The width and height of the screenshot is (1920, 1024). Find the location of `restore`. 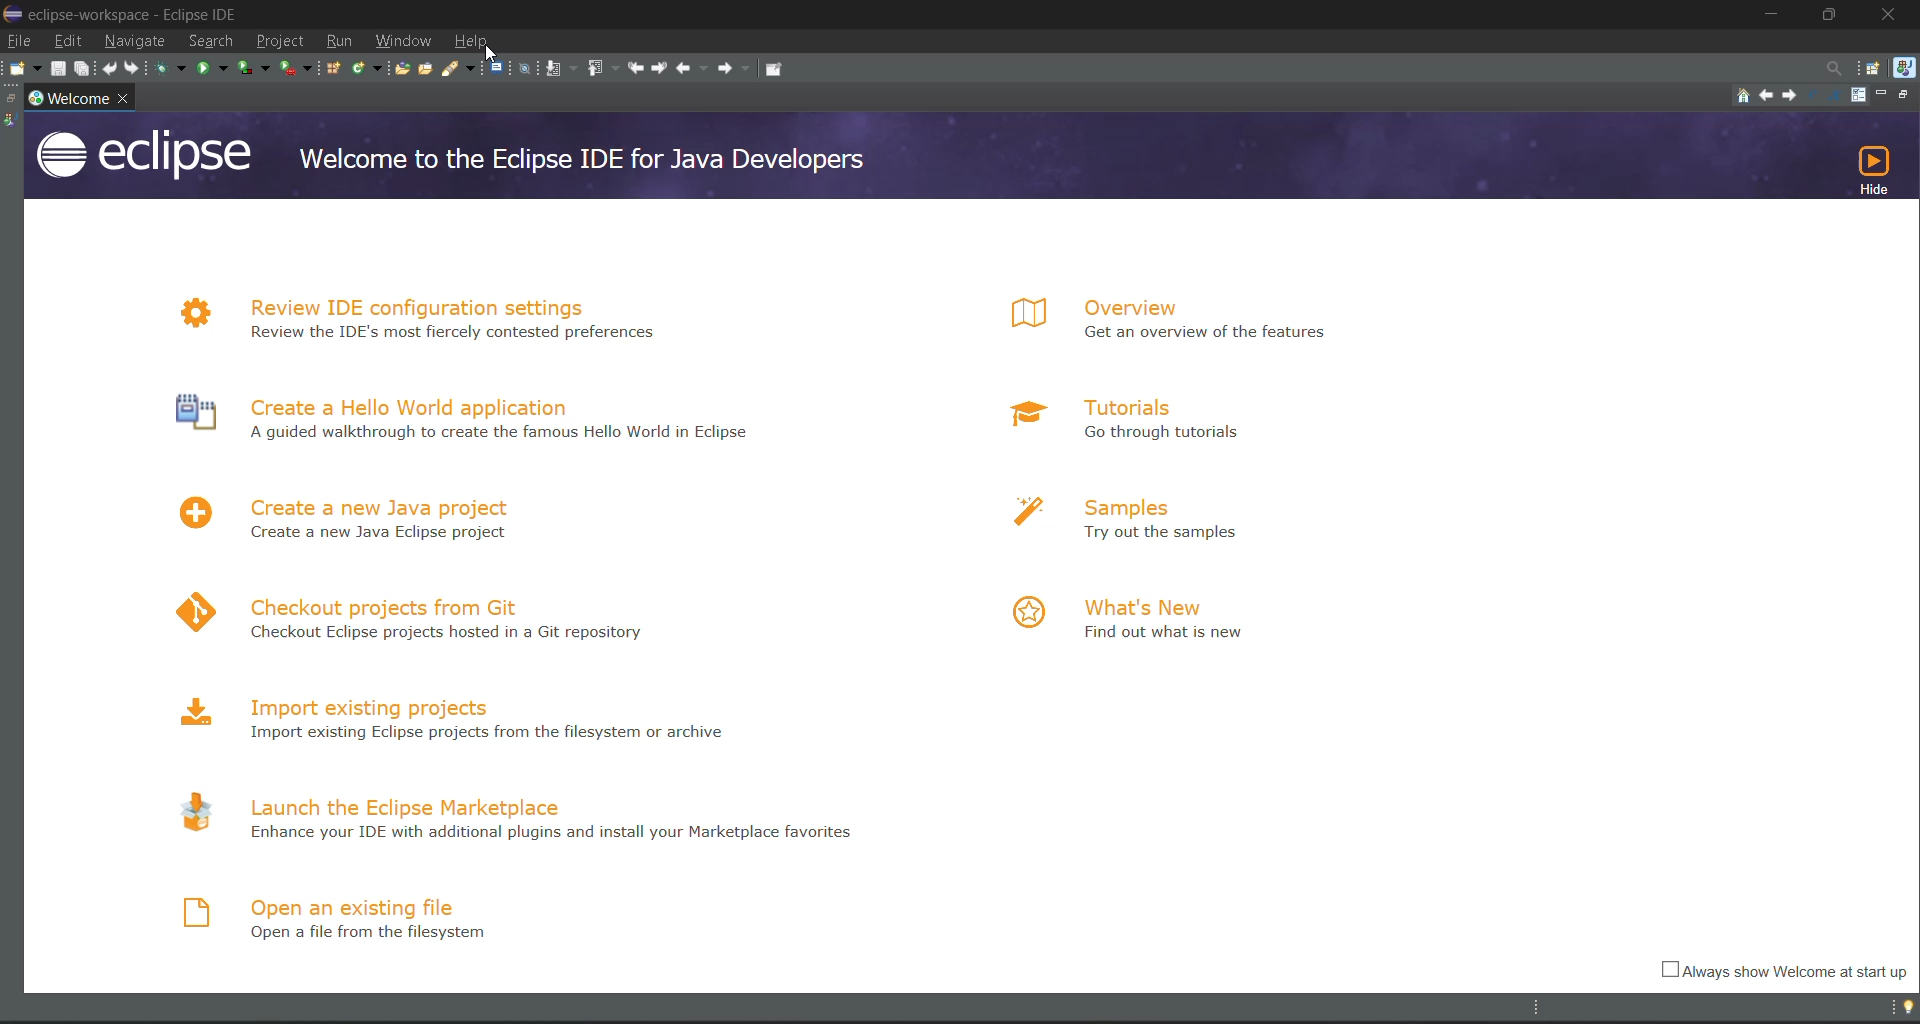

restore is located at coordinates (1907, 97).